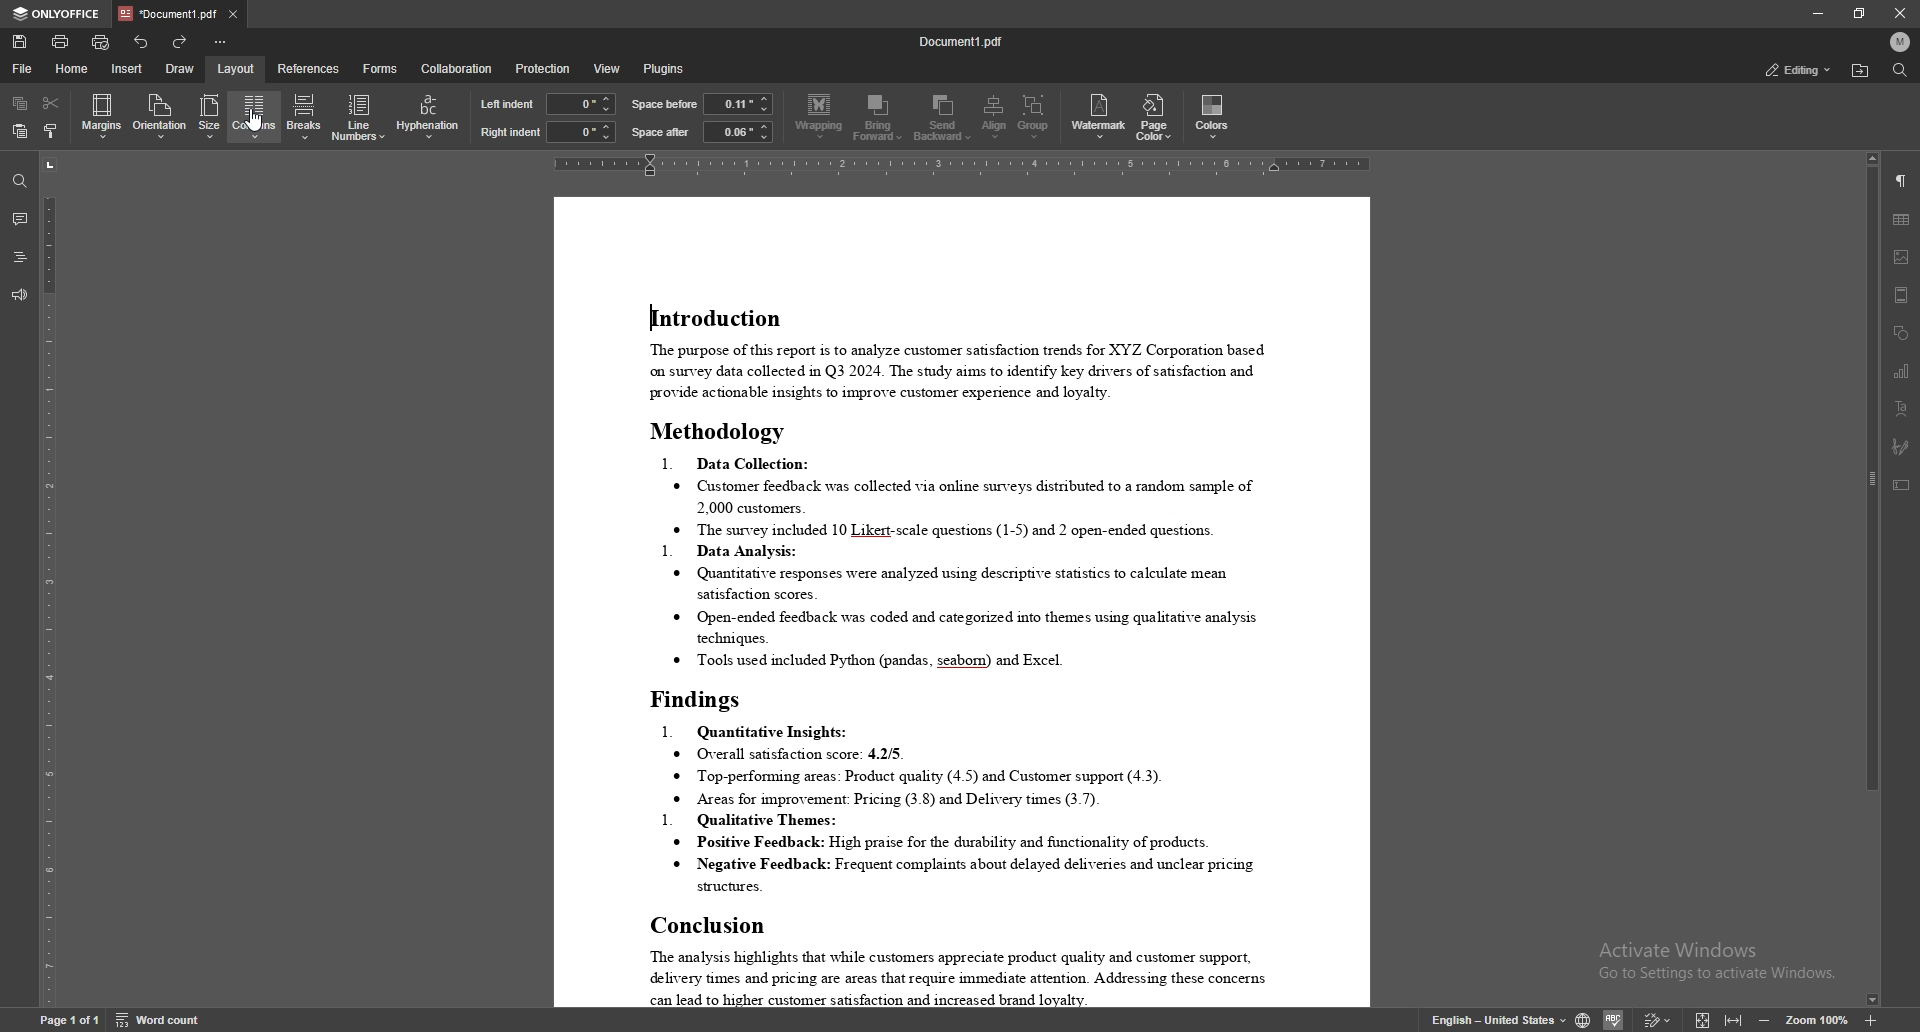 The height and width of the screenshot is (1032, 1920). What do you see at coordinates (1901, 41) in the screenshot?
I see `profile` at bounding box center [1901, 41].